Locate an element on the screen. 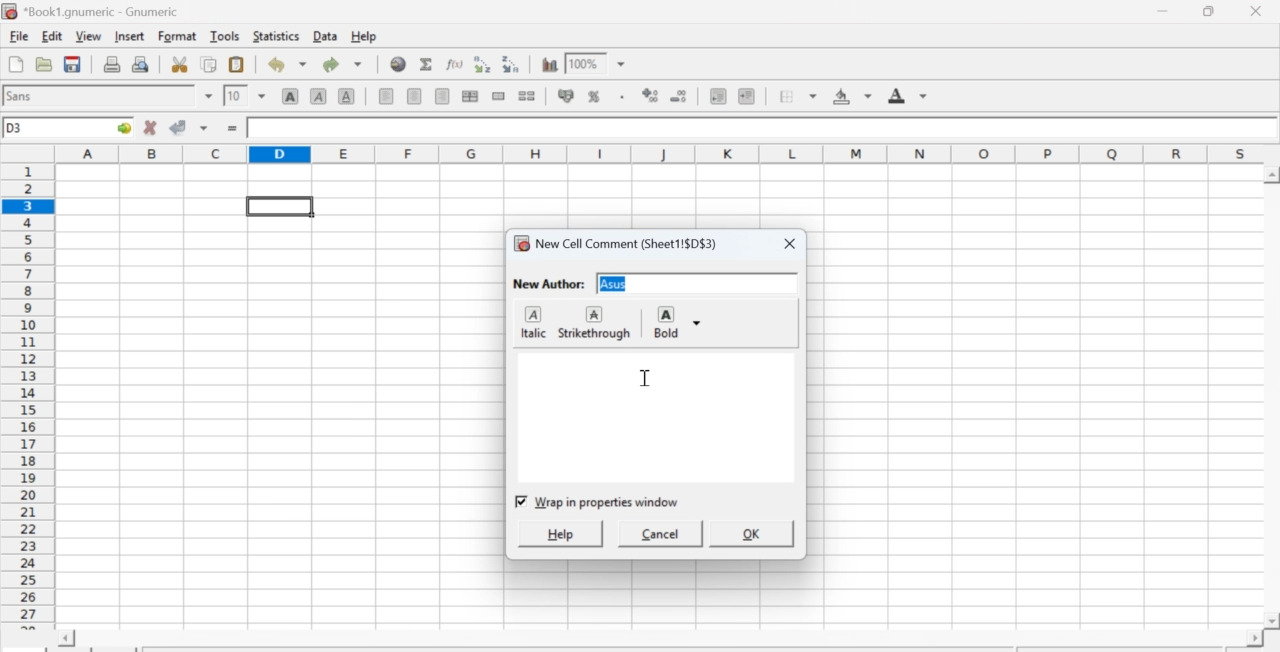 This screenshot has height=652, width=1280. Minimize is located at coordinates (1162, 12).